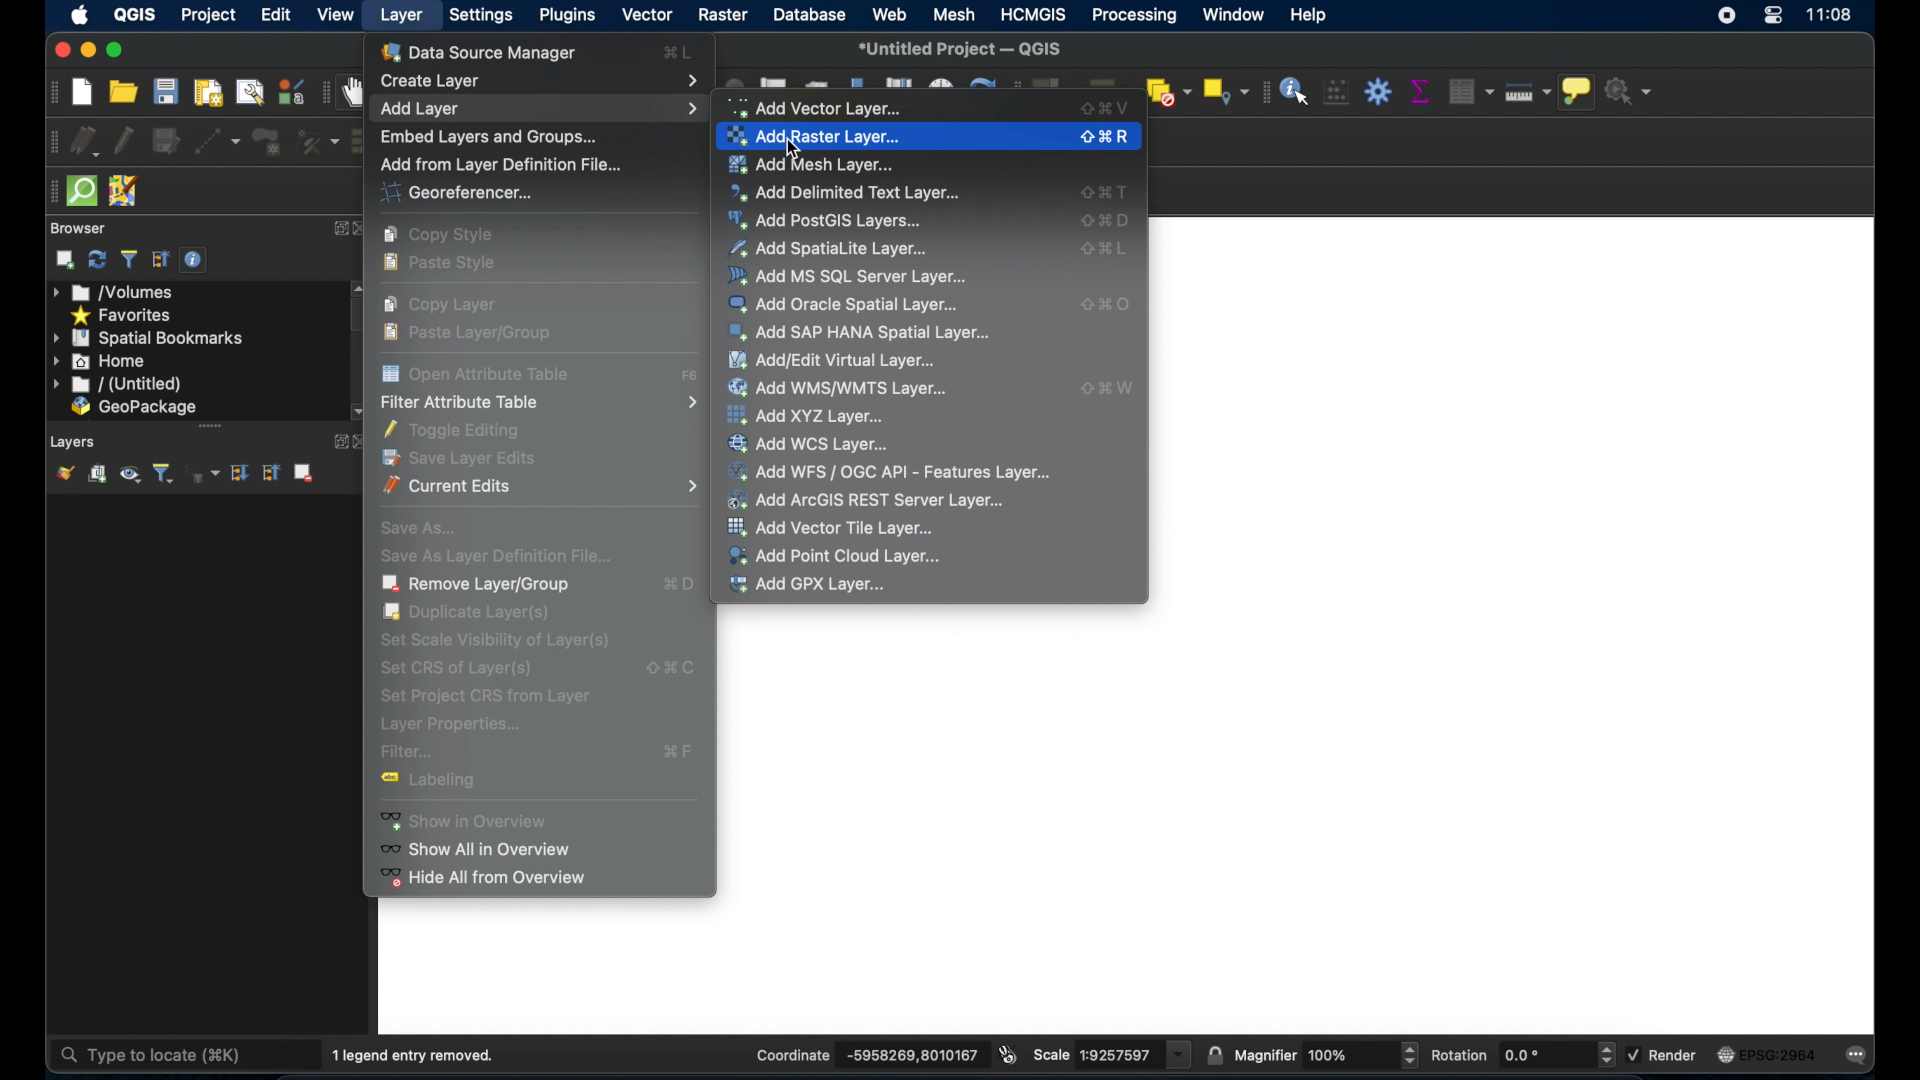 Image resolution: width=1920 pixels, height=1080 pixels. Describe the element at coordinates (471, 613) in the screenshot. I see `duplicate layers` at that location.